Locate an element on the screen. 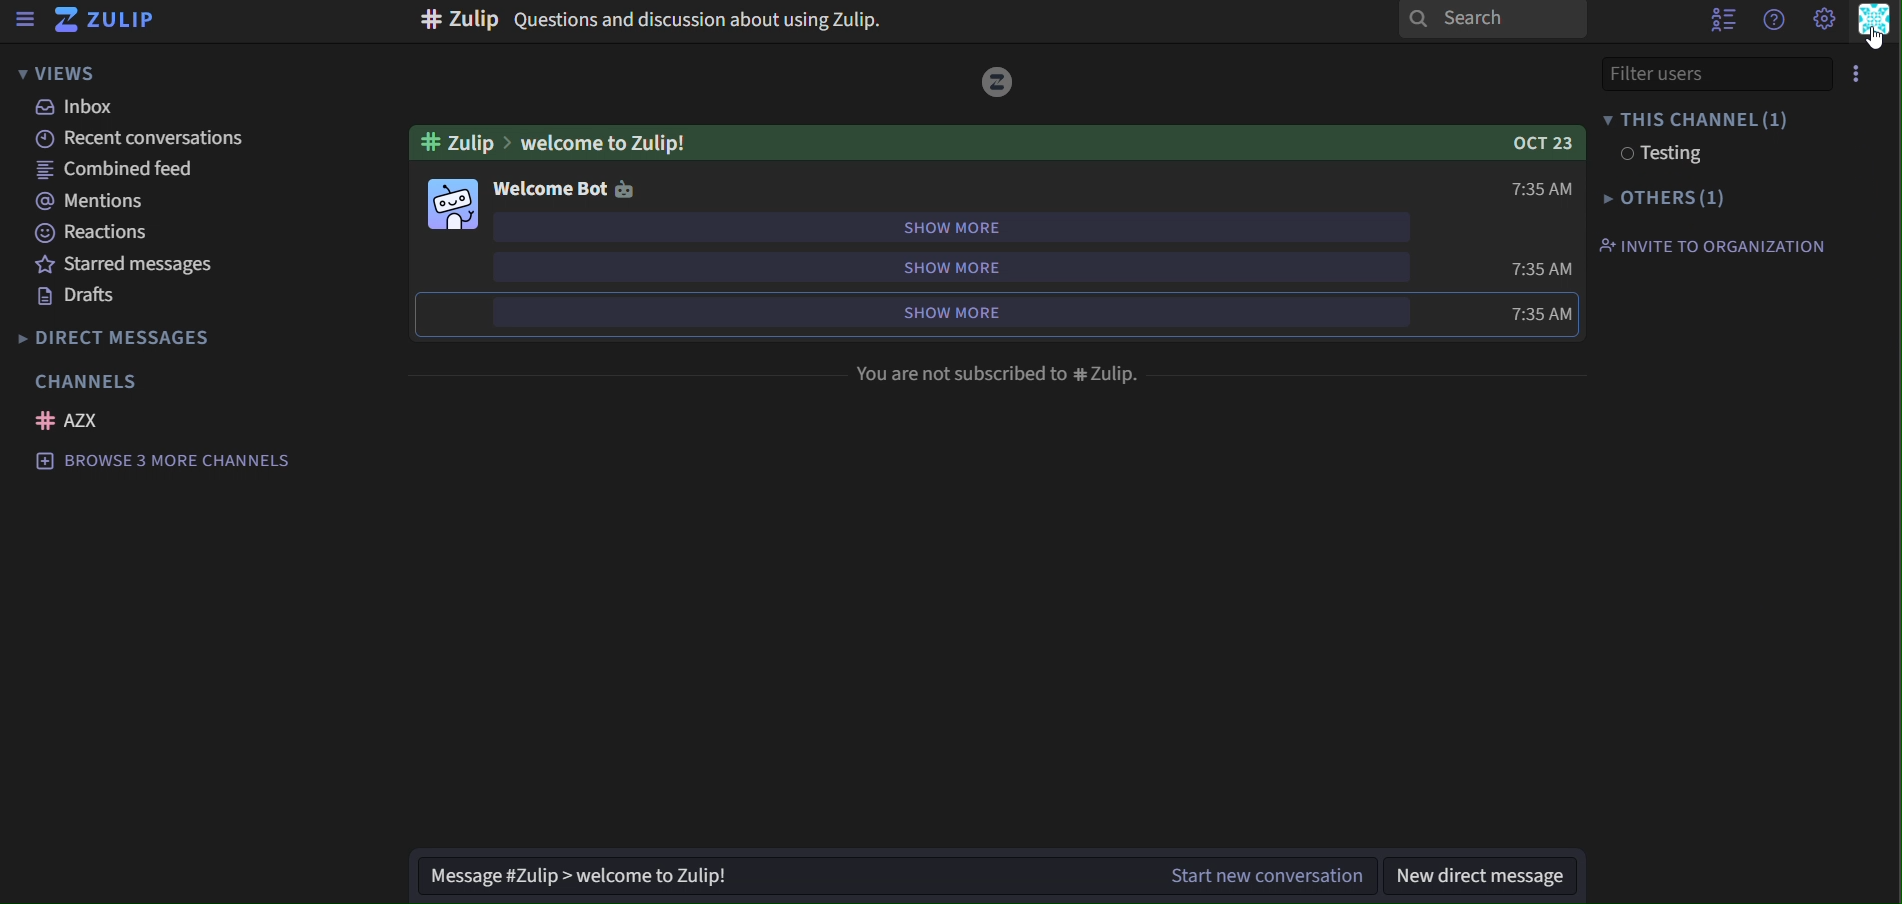 The image size is (1902, 904). Welcome To Zulip is located at coordinates (606, 140).